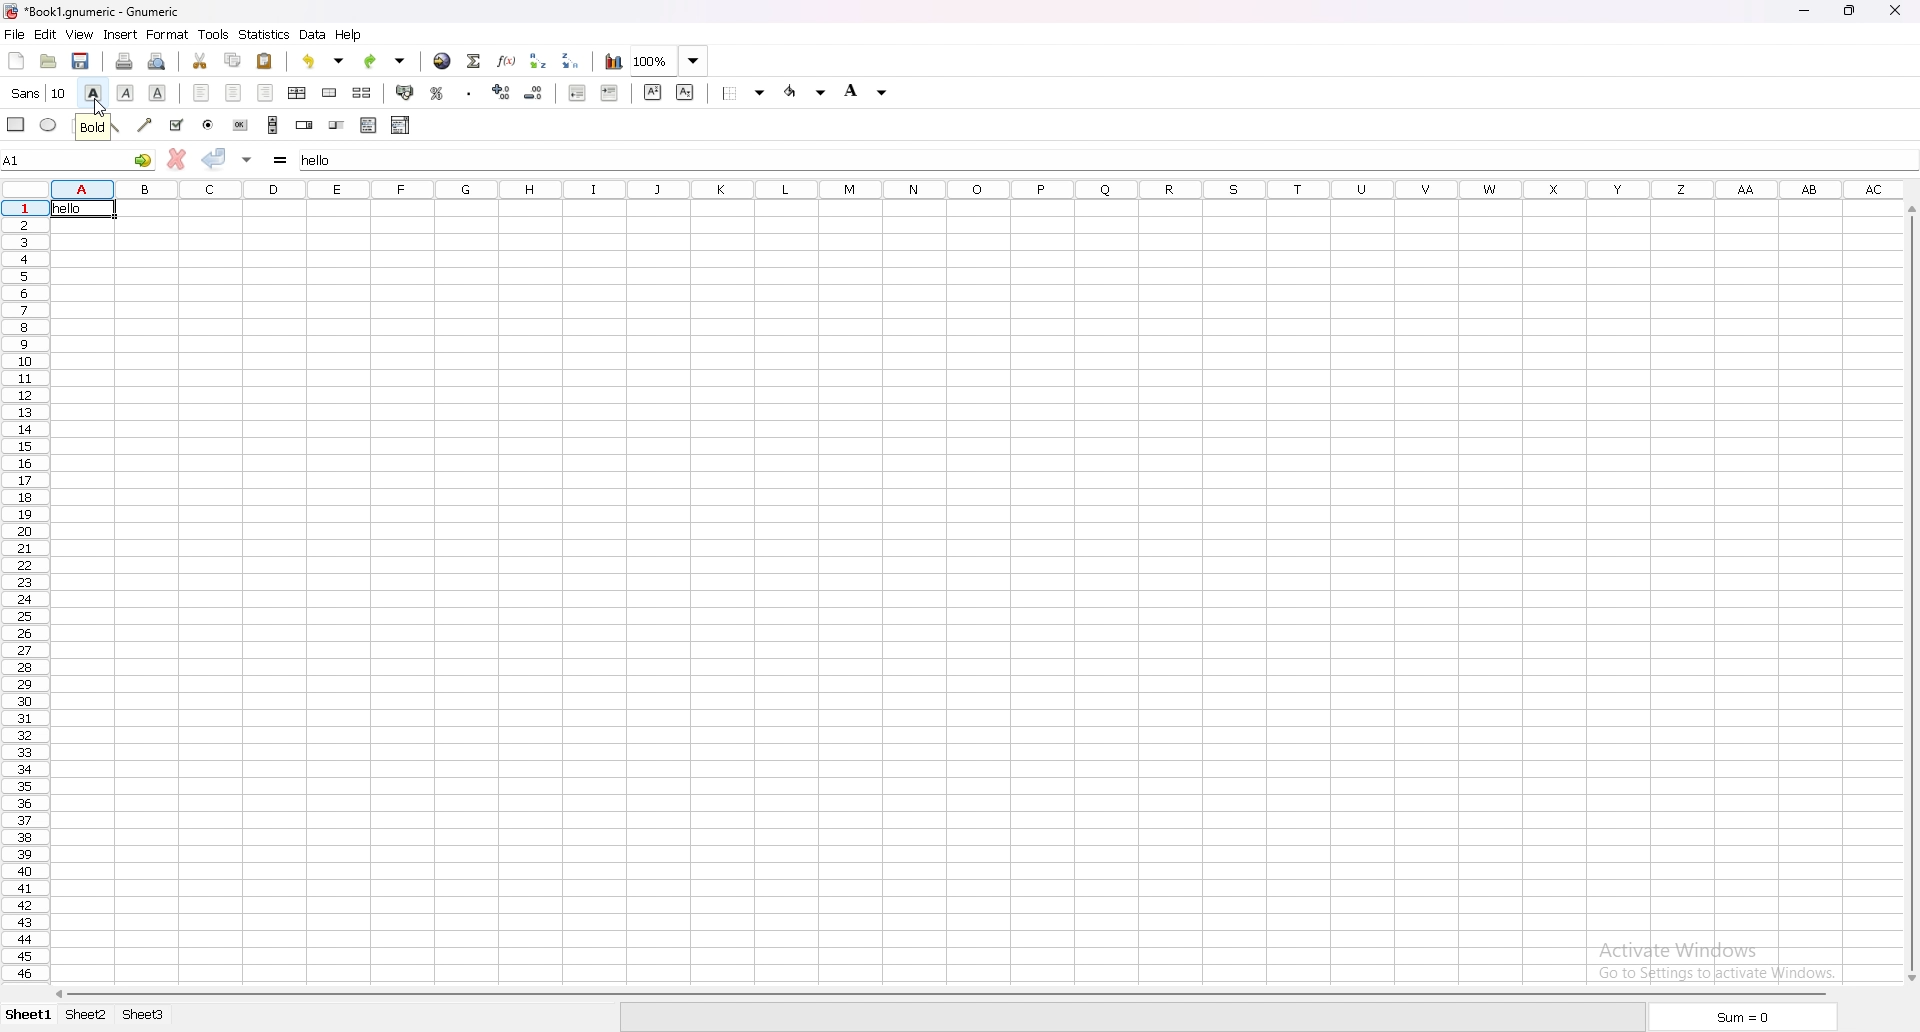 This screenshot has height=1032, width=1920. Describe the element at coordinates (364, 92) in the screenshot. I see `split merged cell` at that location.